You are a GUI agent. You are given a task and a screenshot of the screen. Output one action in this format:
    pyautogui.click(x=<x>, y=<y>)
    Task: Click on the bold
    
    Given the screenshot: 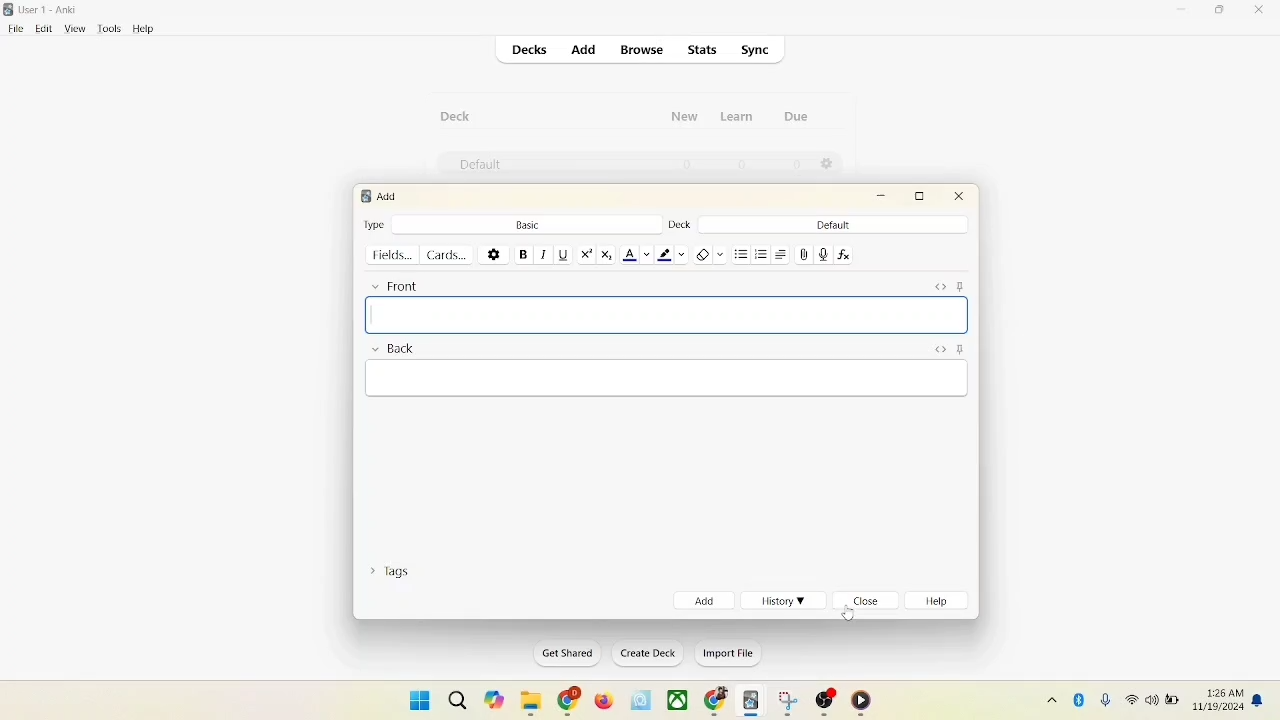 What is the action you would take?
    pyautogui.click(x=522, y=253)
    